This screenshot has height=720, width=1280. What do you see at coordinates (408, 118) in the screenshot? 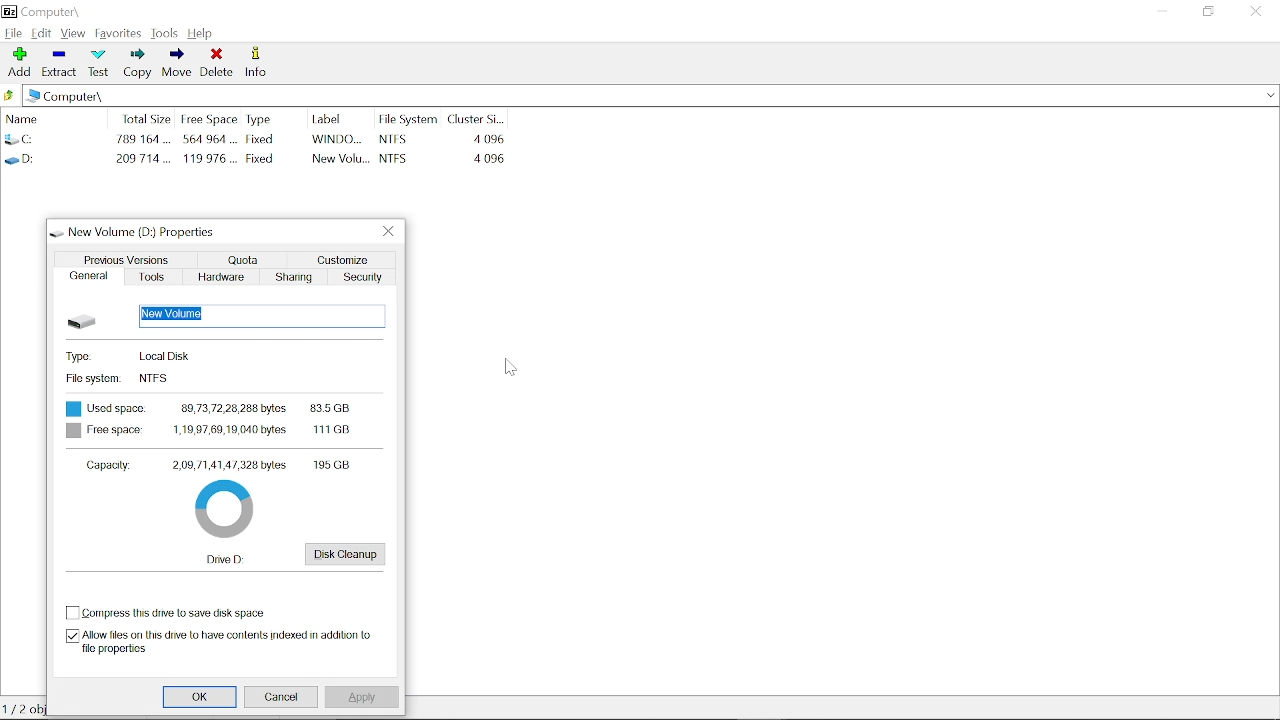
I see `file system` at bounding box center [408, 118].